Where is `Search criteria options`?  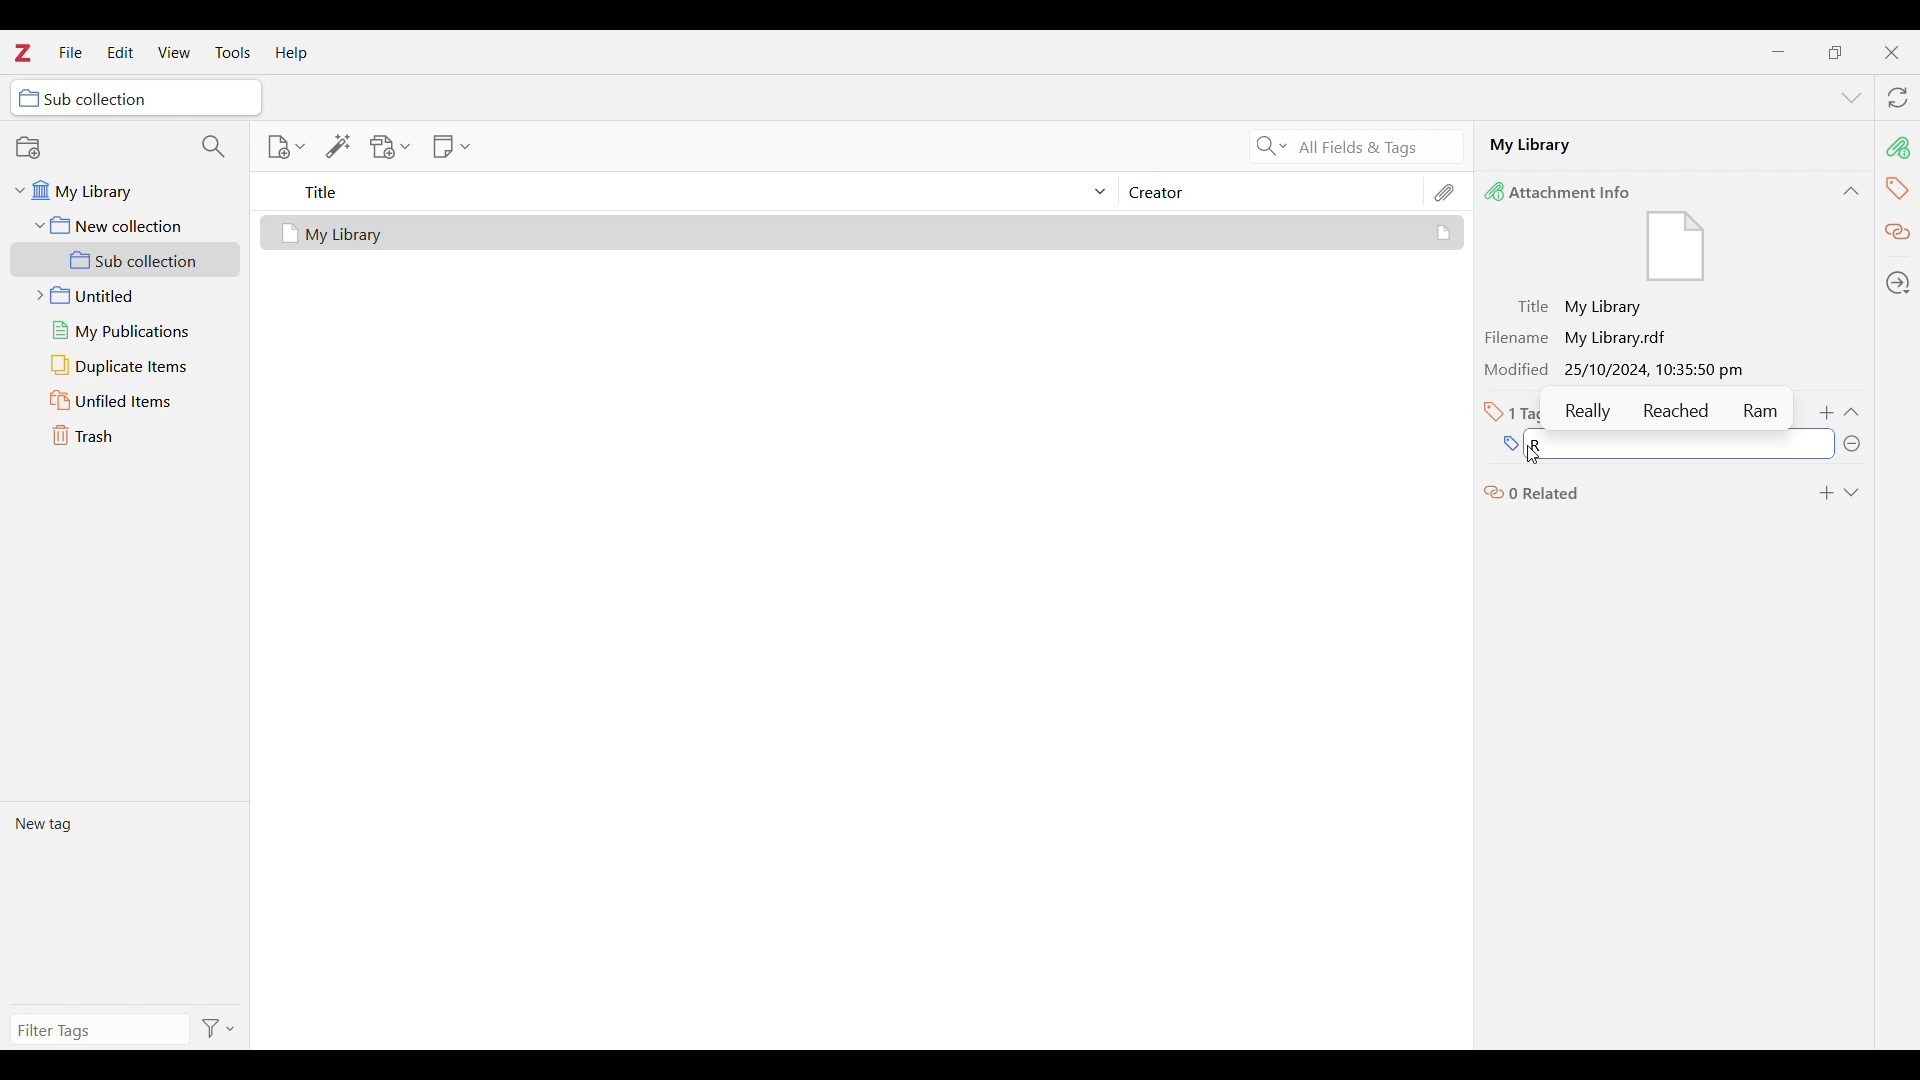 Search criteria options is located at coordinates (1272, 145).